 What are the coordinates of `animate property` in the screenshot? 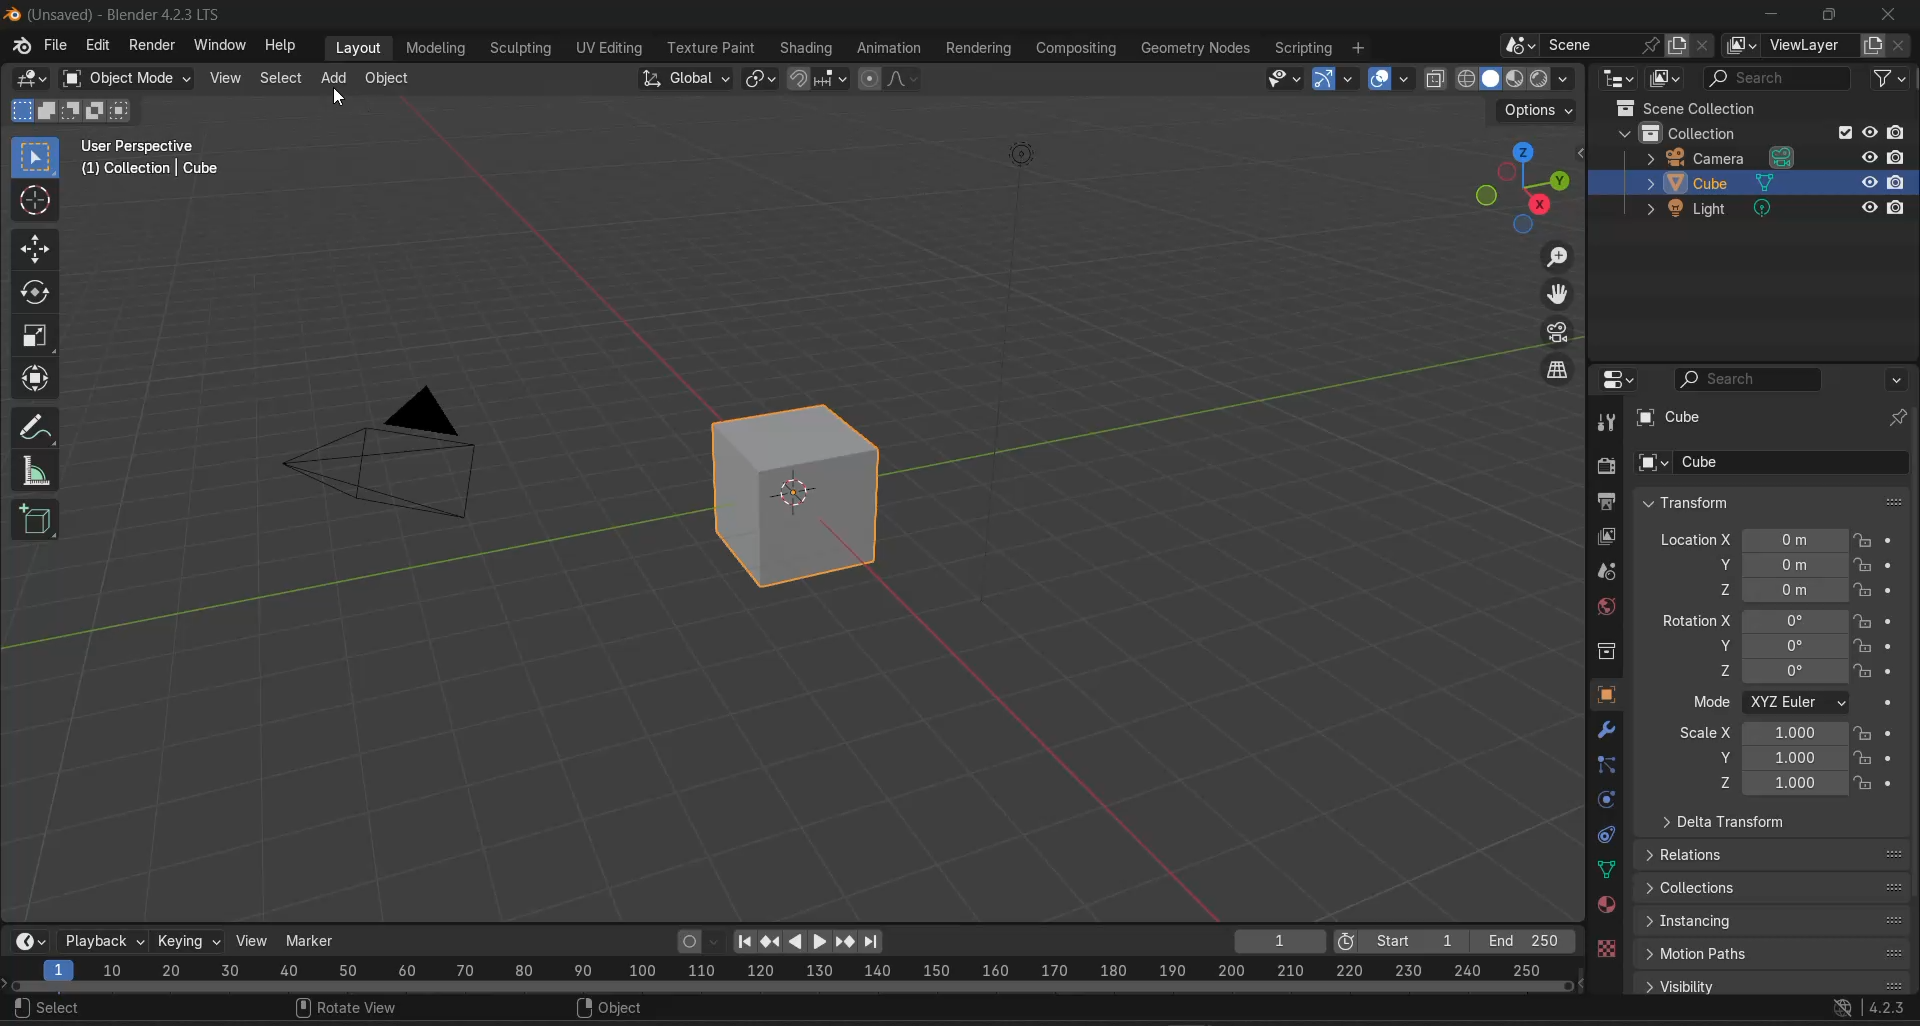 It's located at (1894, 671).